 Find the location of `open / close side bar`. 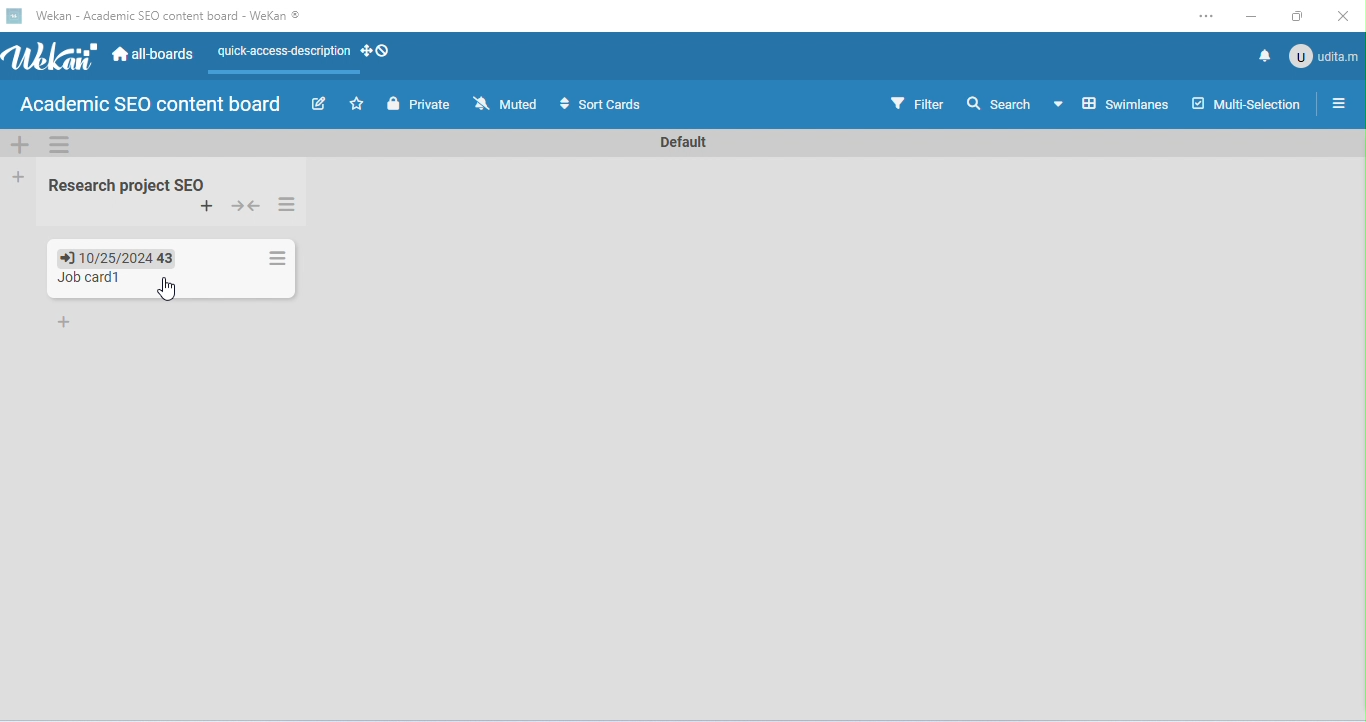

open / close side bar is located at coordinates (1337, 102).